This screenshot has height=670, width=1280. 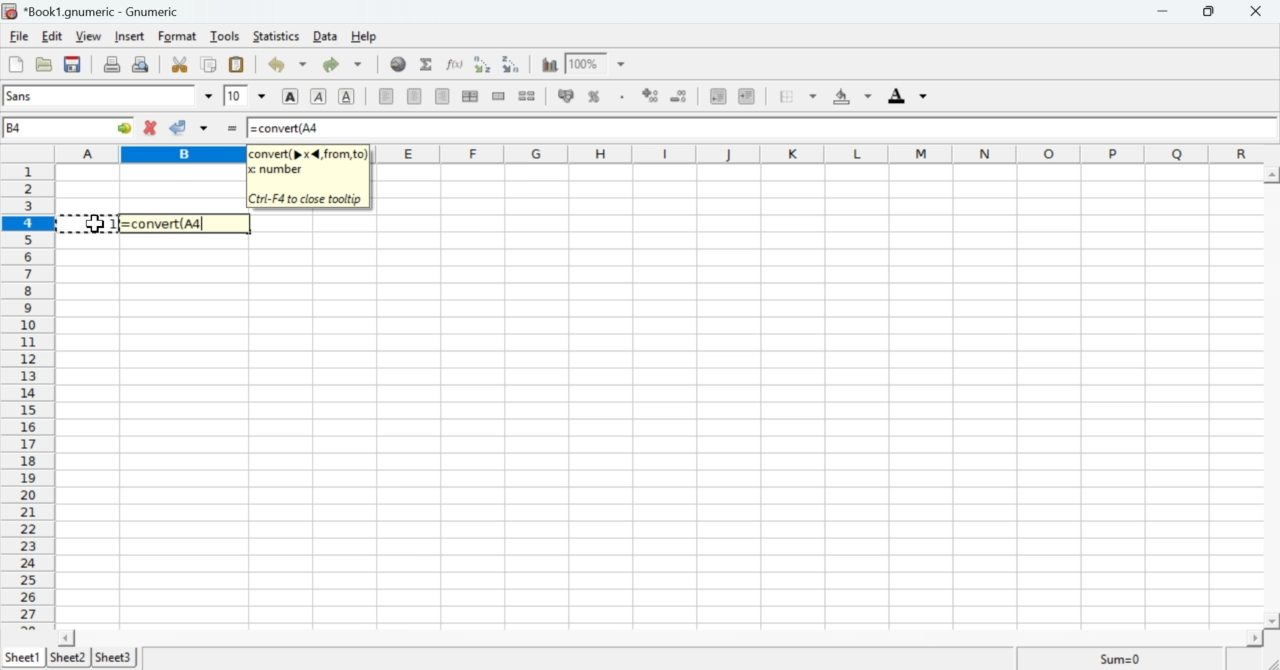 What do you see at coordinates (763, 127) in the screenshot?
I see `=convert(A4` at bounding box center [763, 127].